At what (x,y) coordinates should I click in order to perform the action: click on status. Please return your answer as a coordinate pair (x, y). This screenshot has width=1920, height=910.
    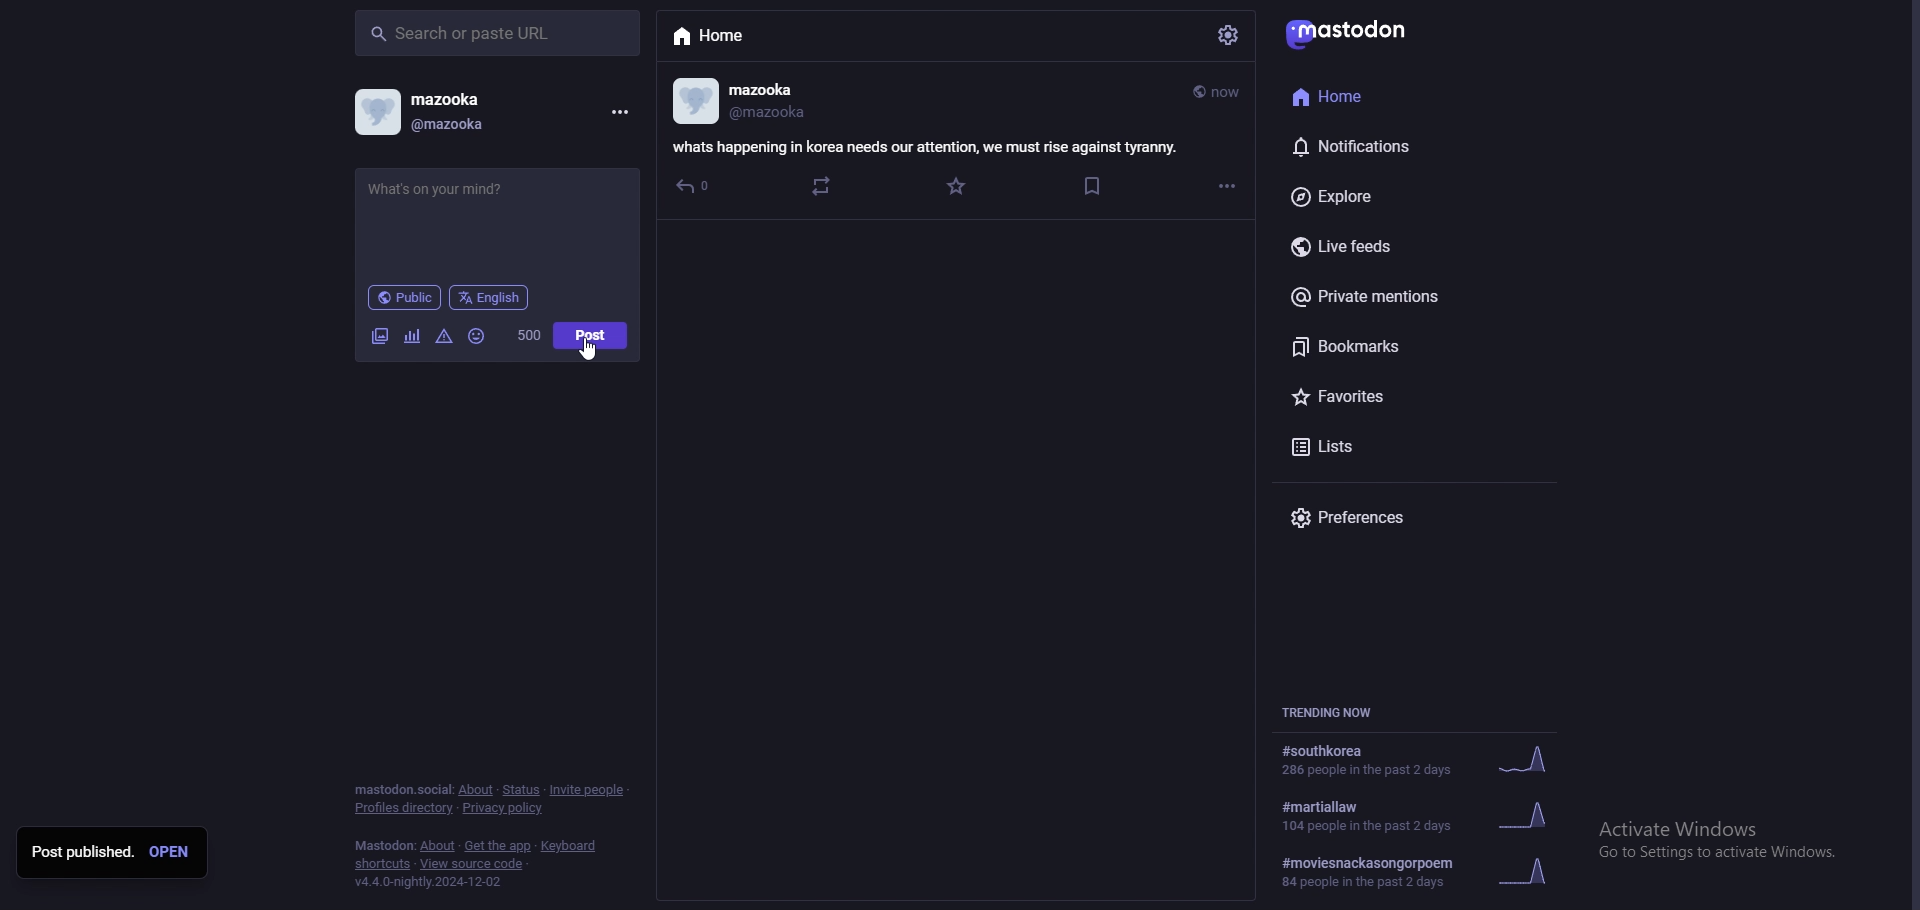
    Looking at the image, I should click on (519, 791).